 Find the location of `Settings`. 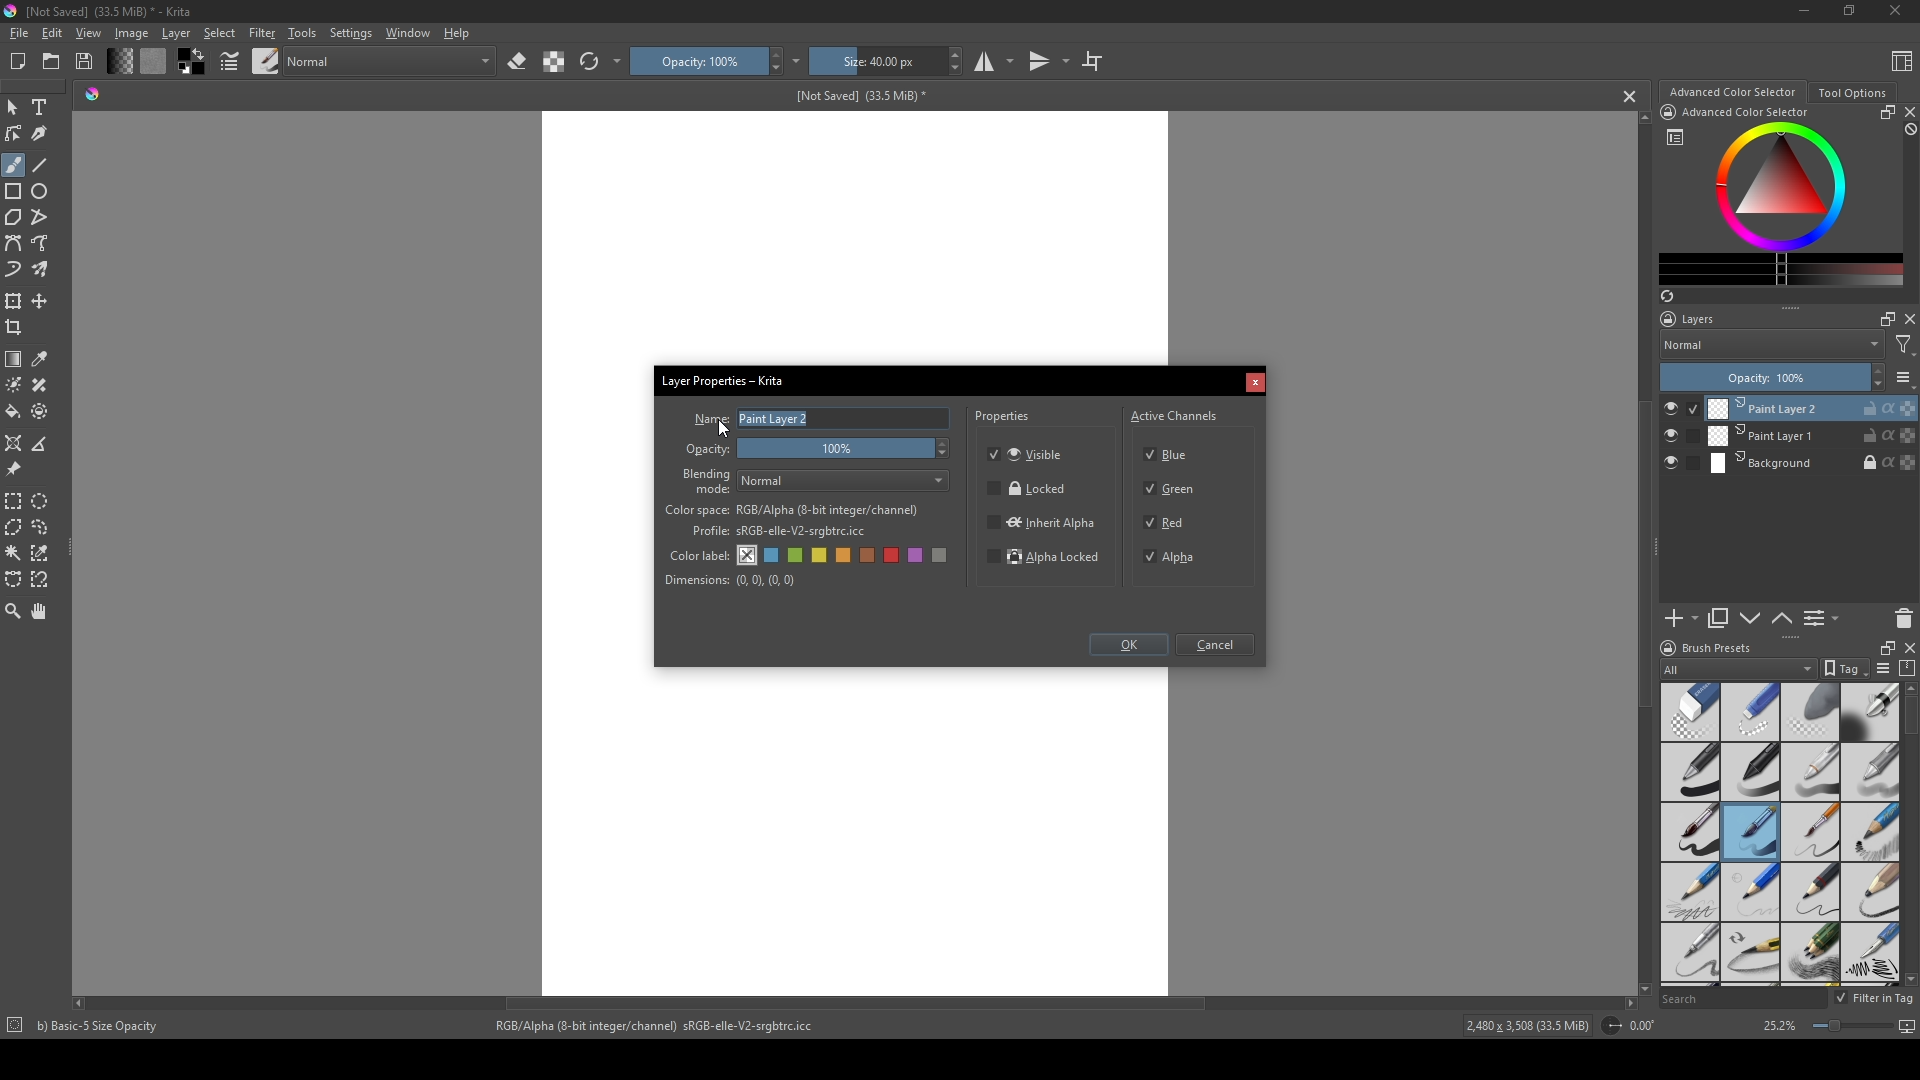

Settings is located at coordinates (350, 33).